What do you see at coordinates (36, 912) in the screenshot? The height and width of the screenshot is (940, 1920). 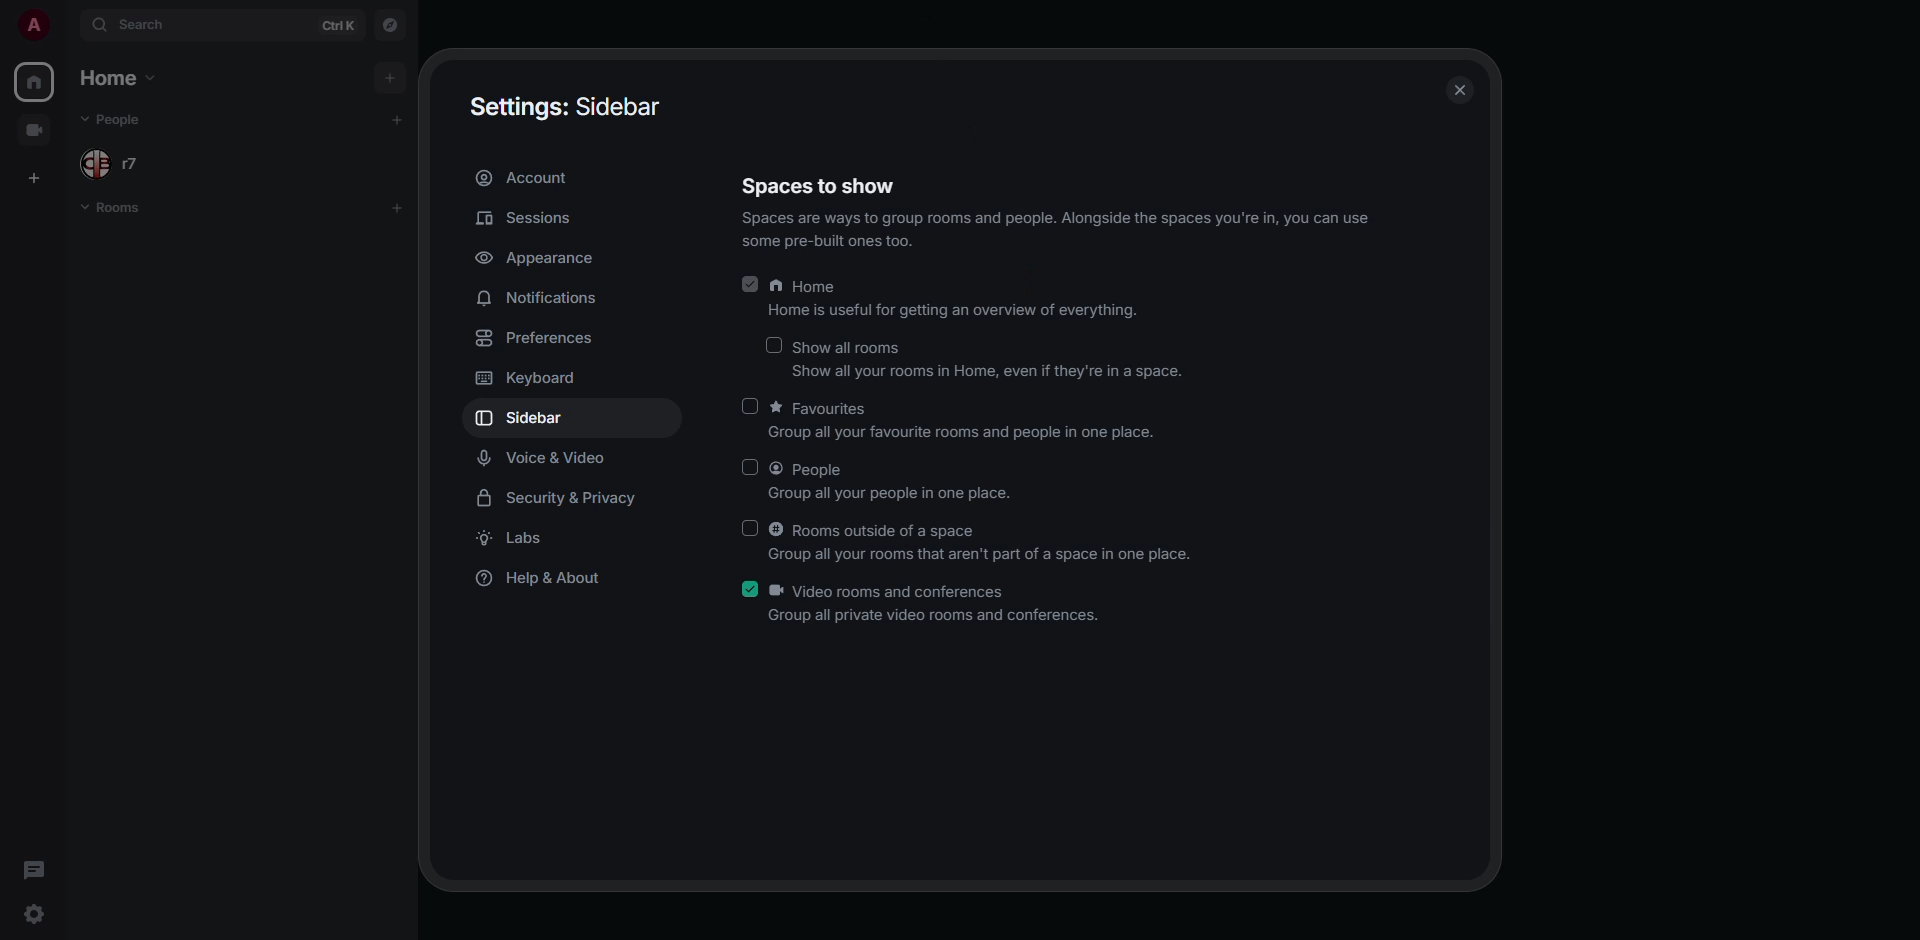 I see `quick settings` at bounding box center [36, 912].